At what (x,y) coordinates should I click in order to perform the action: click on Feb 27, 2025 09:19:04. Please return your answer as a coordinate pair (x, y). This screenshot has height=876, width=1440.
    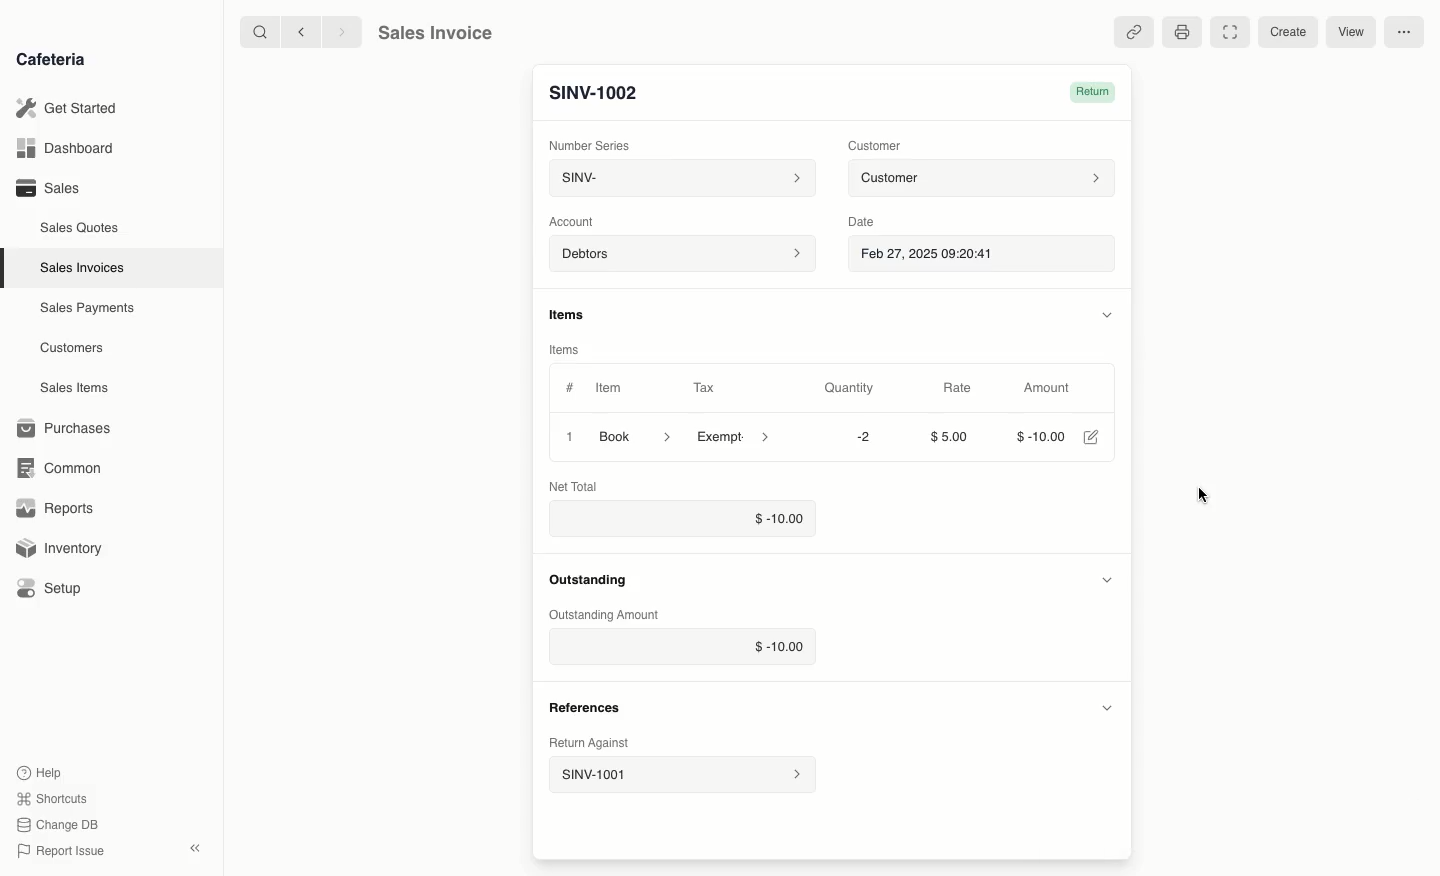
    Looking at the image, I should click on (983, 255).